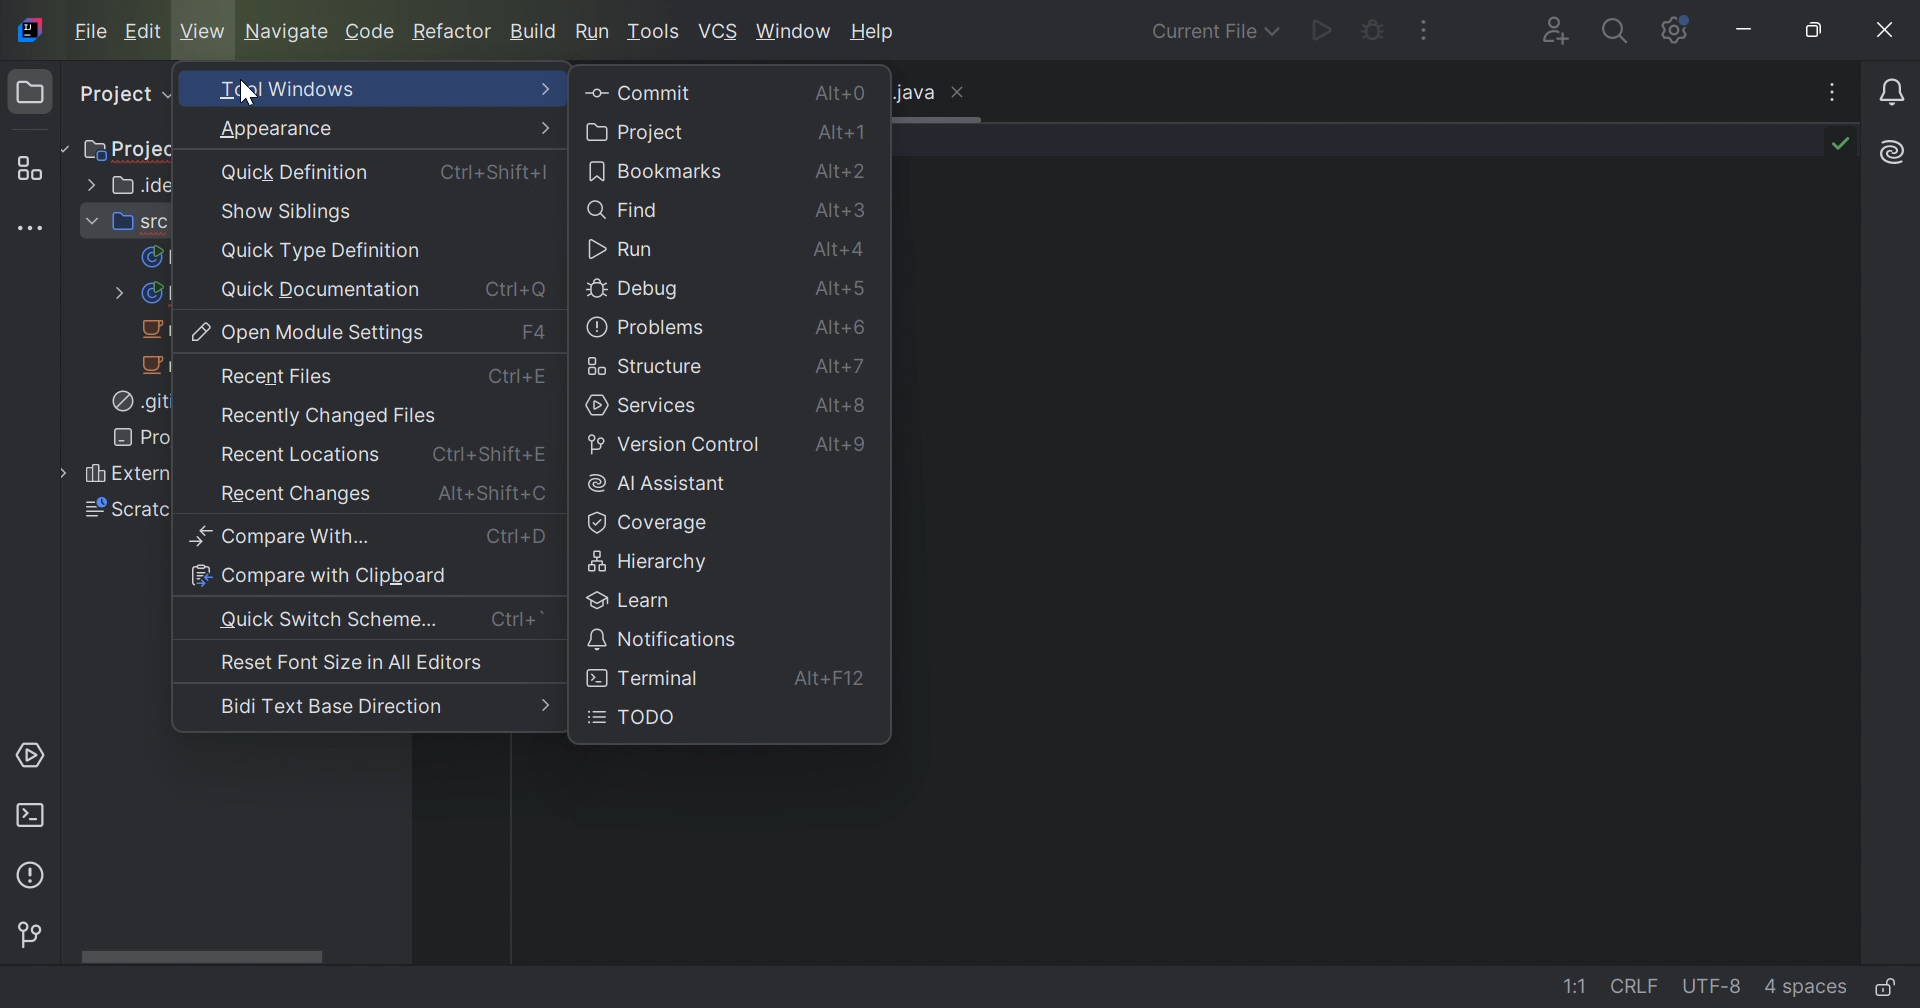 This screenshot has height=1008, width=1920. Describe the element at coordinates (517, 619) in the screenshot. I see `Ctrl+`` at that location.